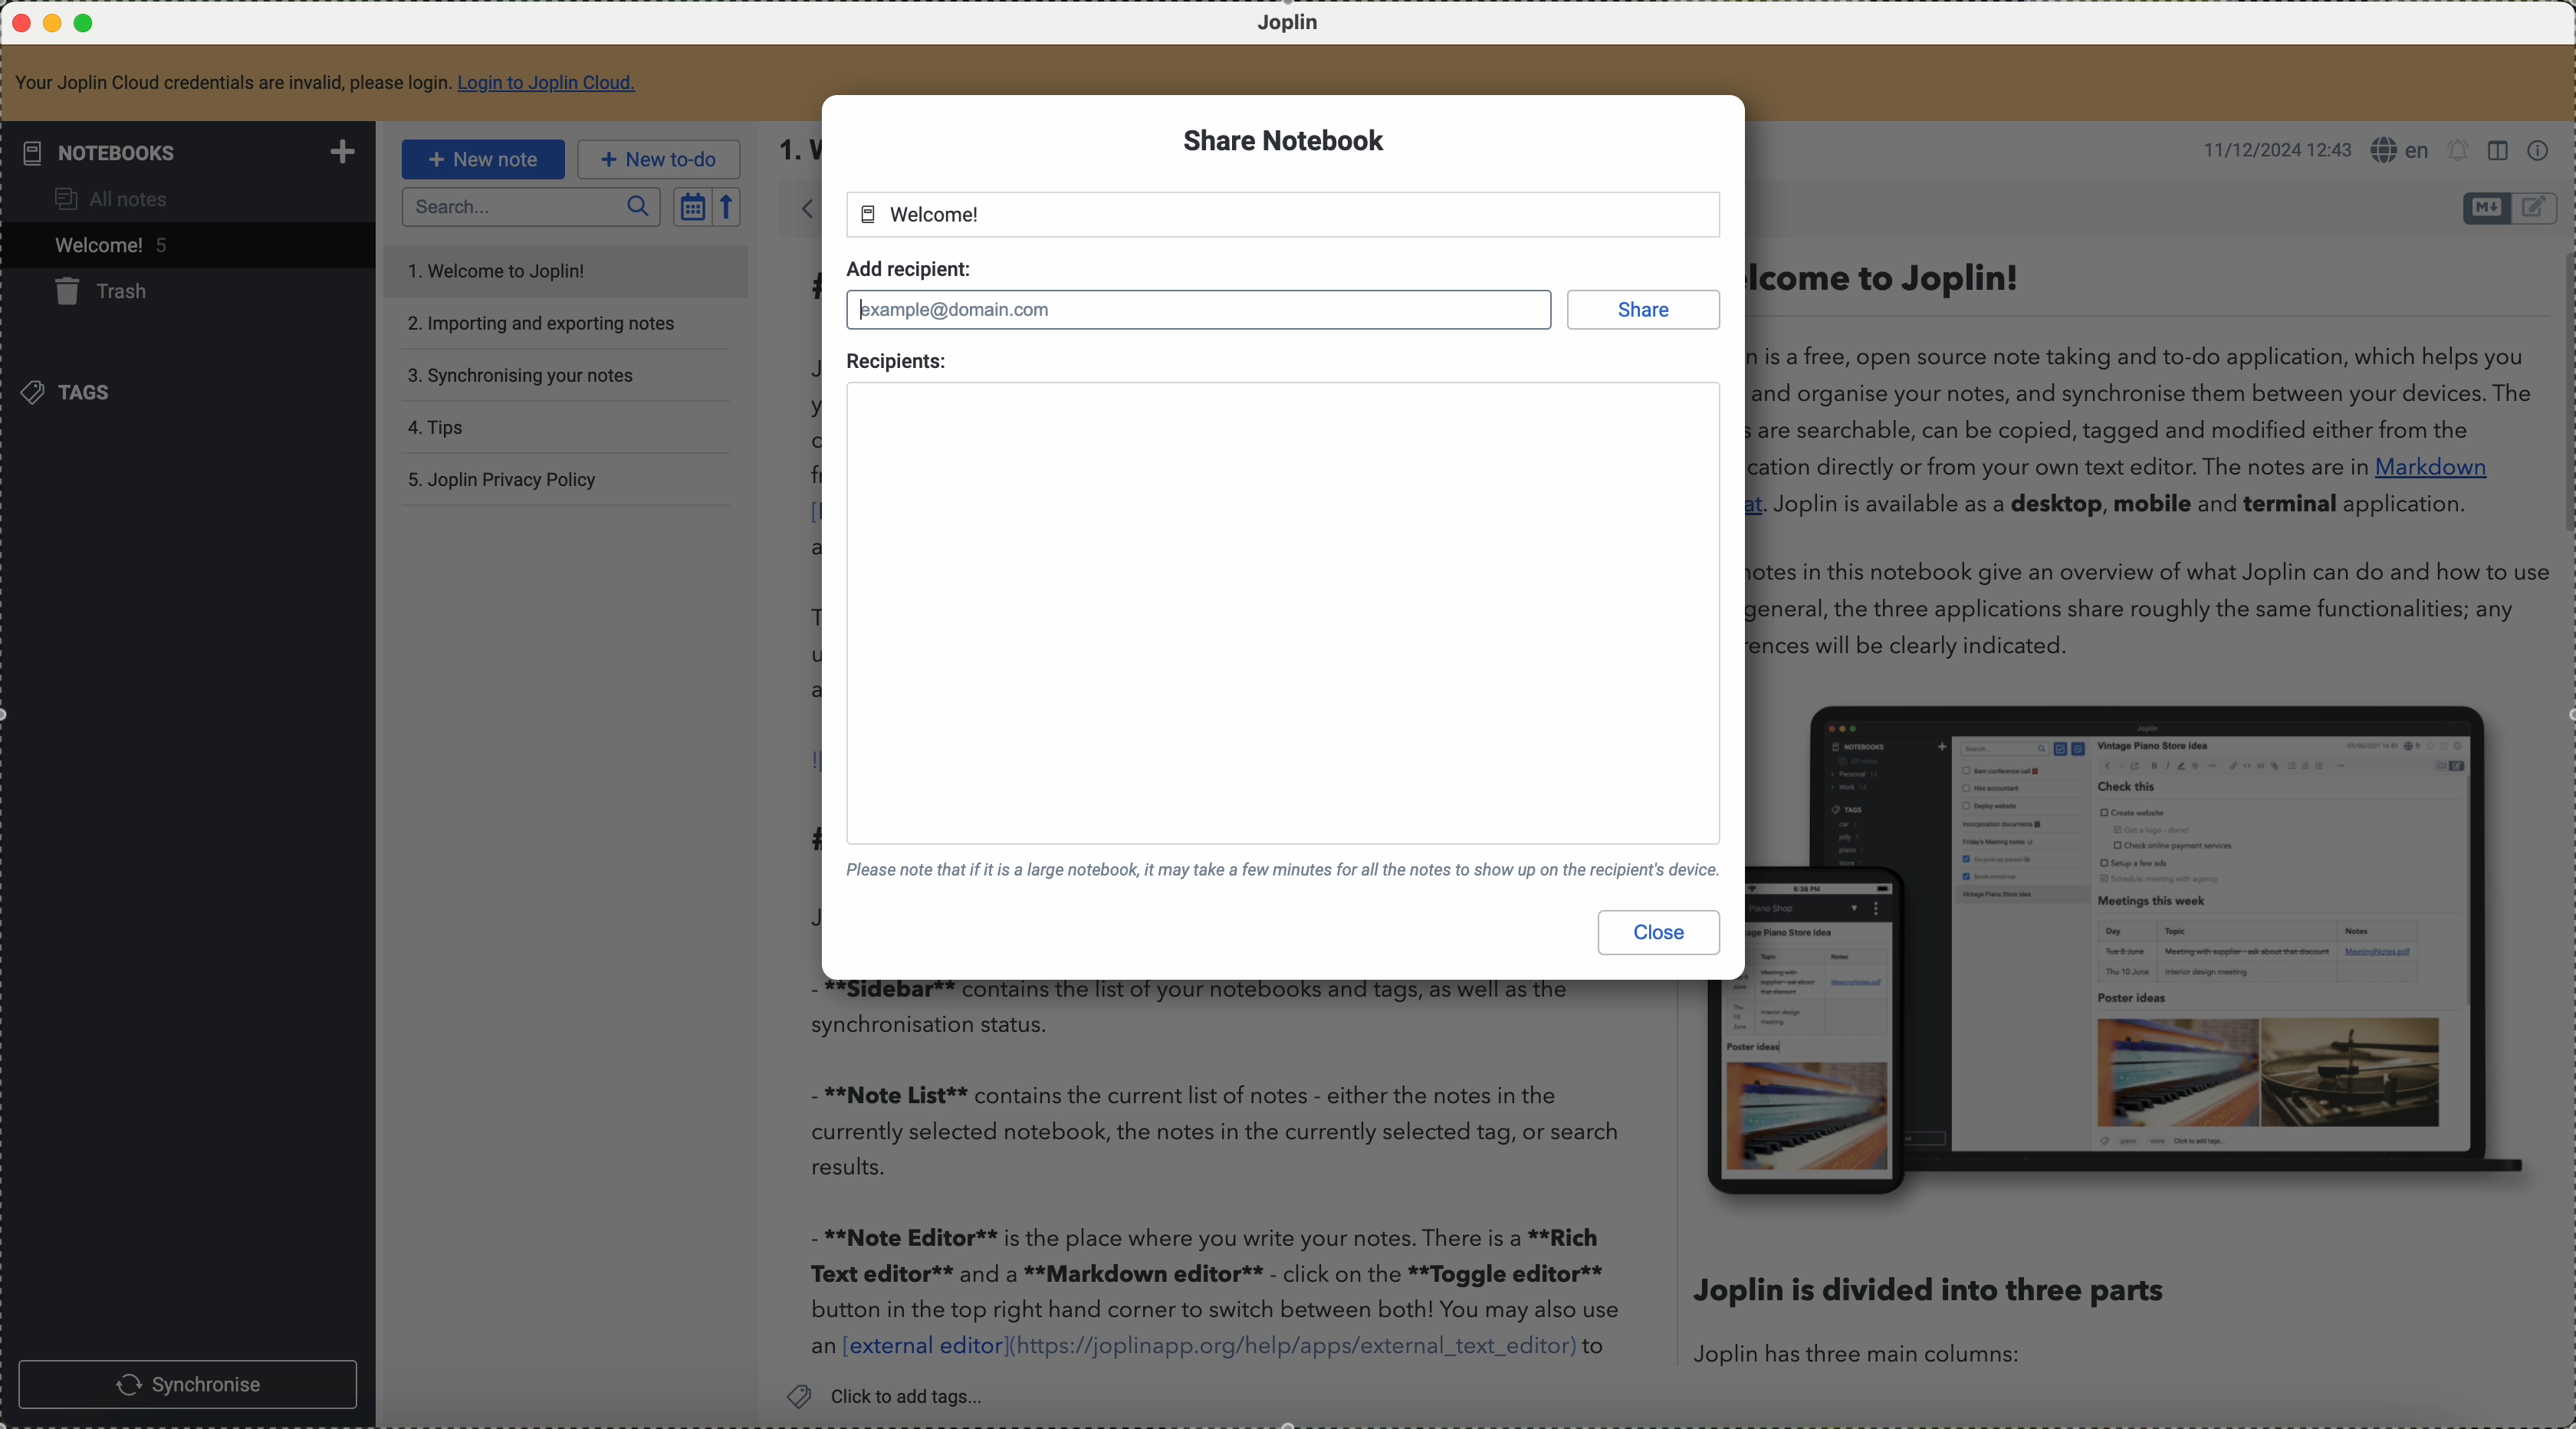  What do you see at coordinates (2541, 151) in the screenshot?
I see `note properties` at bounding box center [2541, 151].